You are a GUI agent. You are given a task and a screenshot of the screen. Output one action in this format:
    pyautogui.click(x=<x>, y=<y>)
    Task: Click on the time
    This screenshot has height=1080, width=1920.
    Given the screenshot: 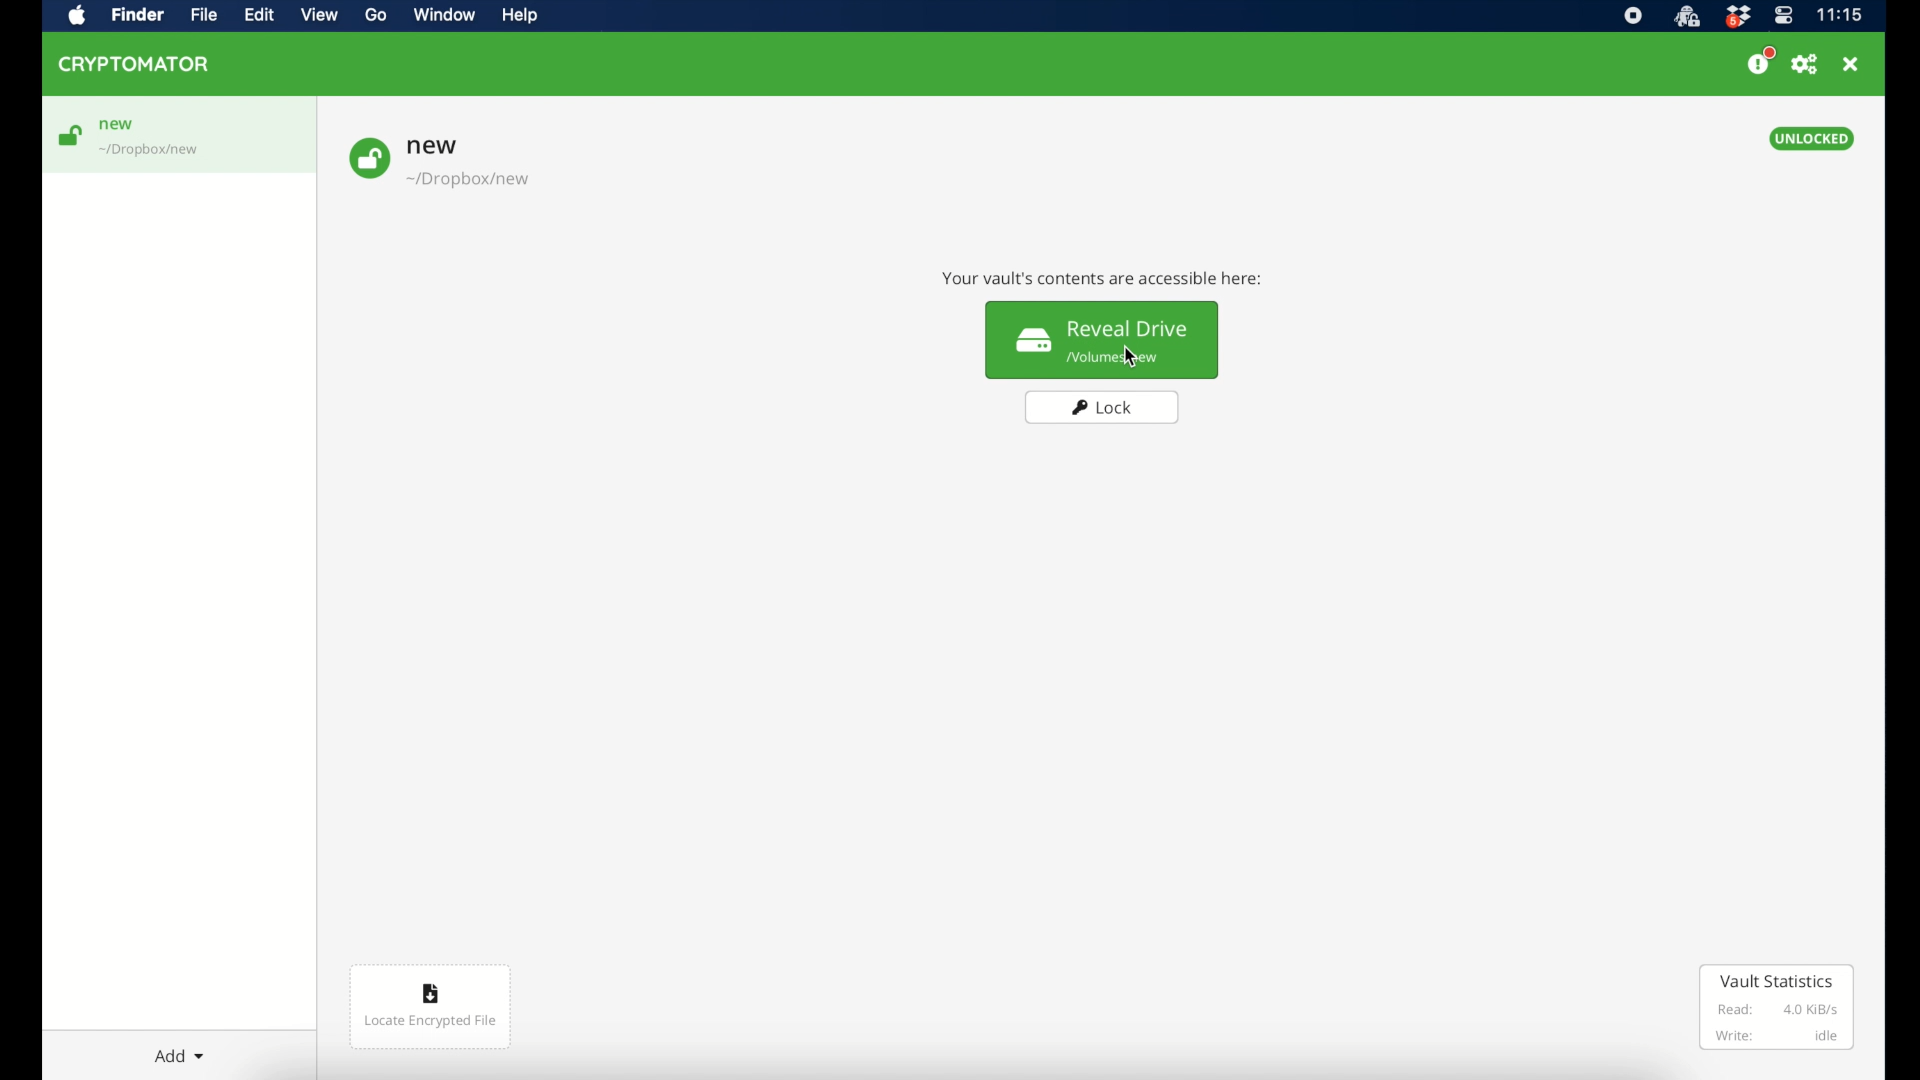 What is the action you would take?
    pyautogui.click(x=1839, y=14)
    